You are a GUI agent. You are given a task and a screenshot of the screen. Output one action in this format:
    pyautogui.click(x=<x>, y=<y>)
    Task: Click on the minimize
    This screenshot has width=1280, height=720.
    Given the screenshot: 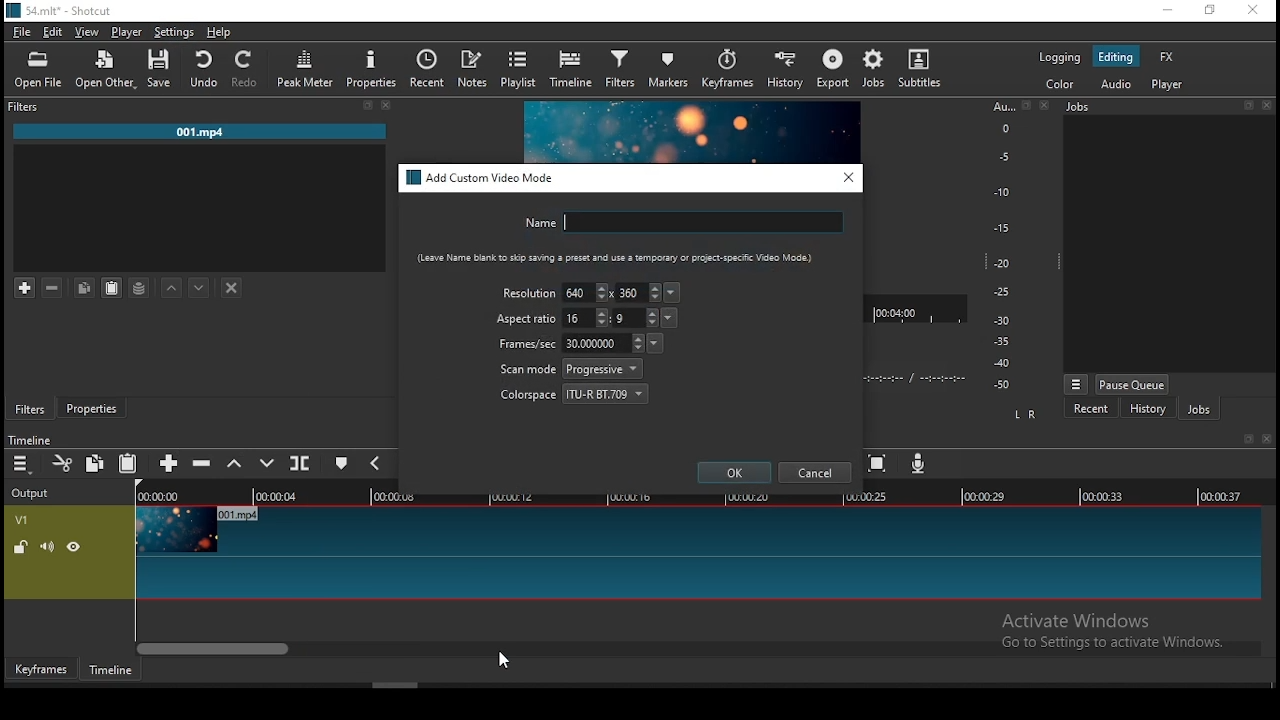 What is the action you would take?
    pyautogui.click(x=1167, y=11)
    